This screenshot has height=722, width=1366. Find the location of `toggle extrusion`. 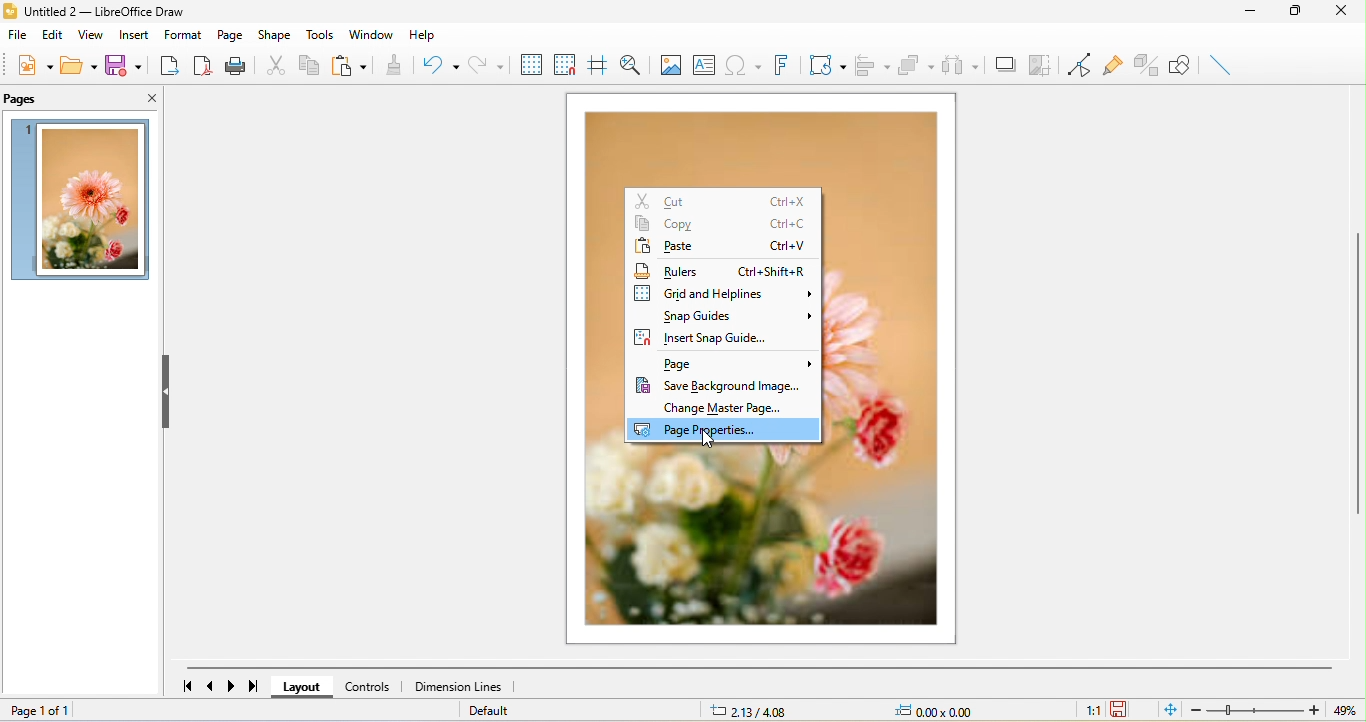

toggle extrusion is located at coordinates (1144, 65).